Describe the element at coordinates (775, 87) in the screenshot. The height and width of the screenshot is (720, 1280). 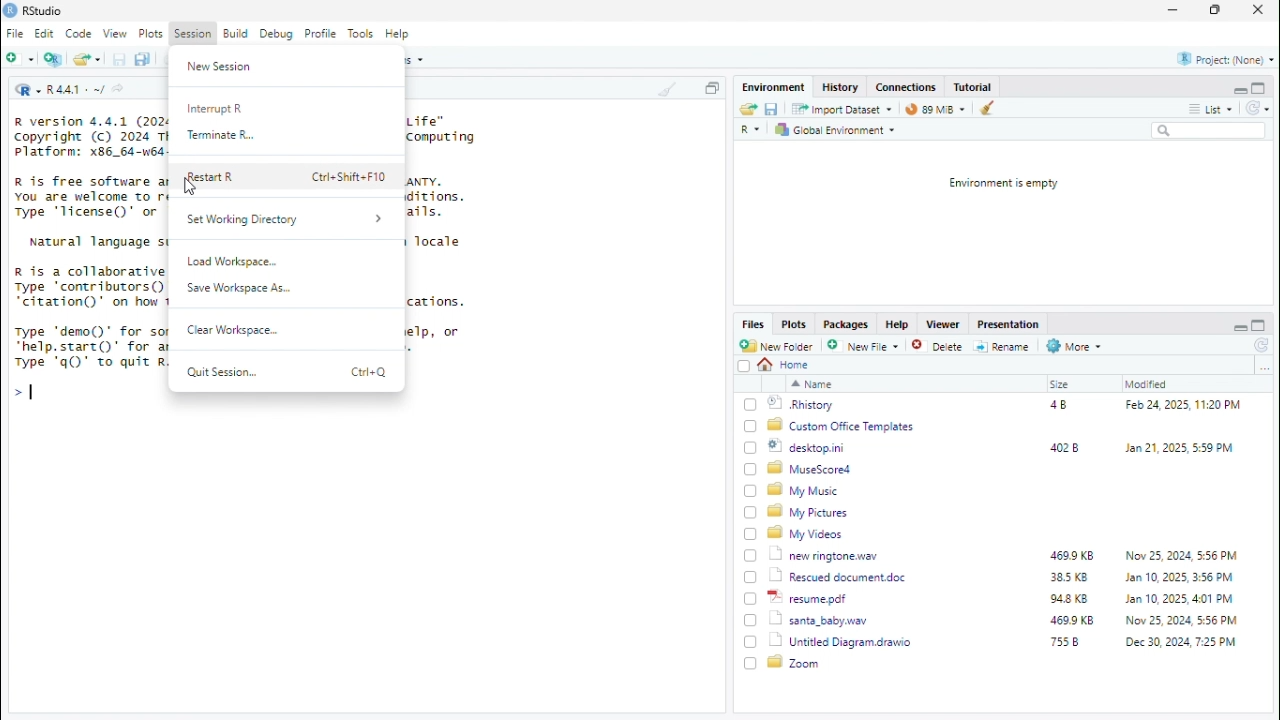
I see `Enviornment` at that location.